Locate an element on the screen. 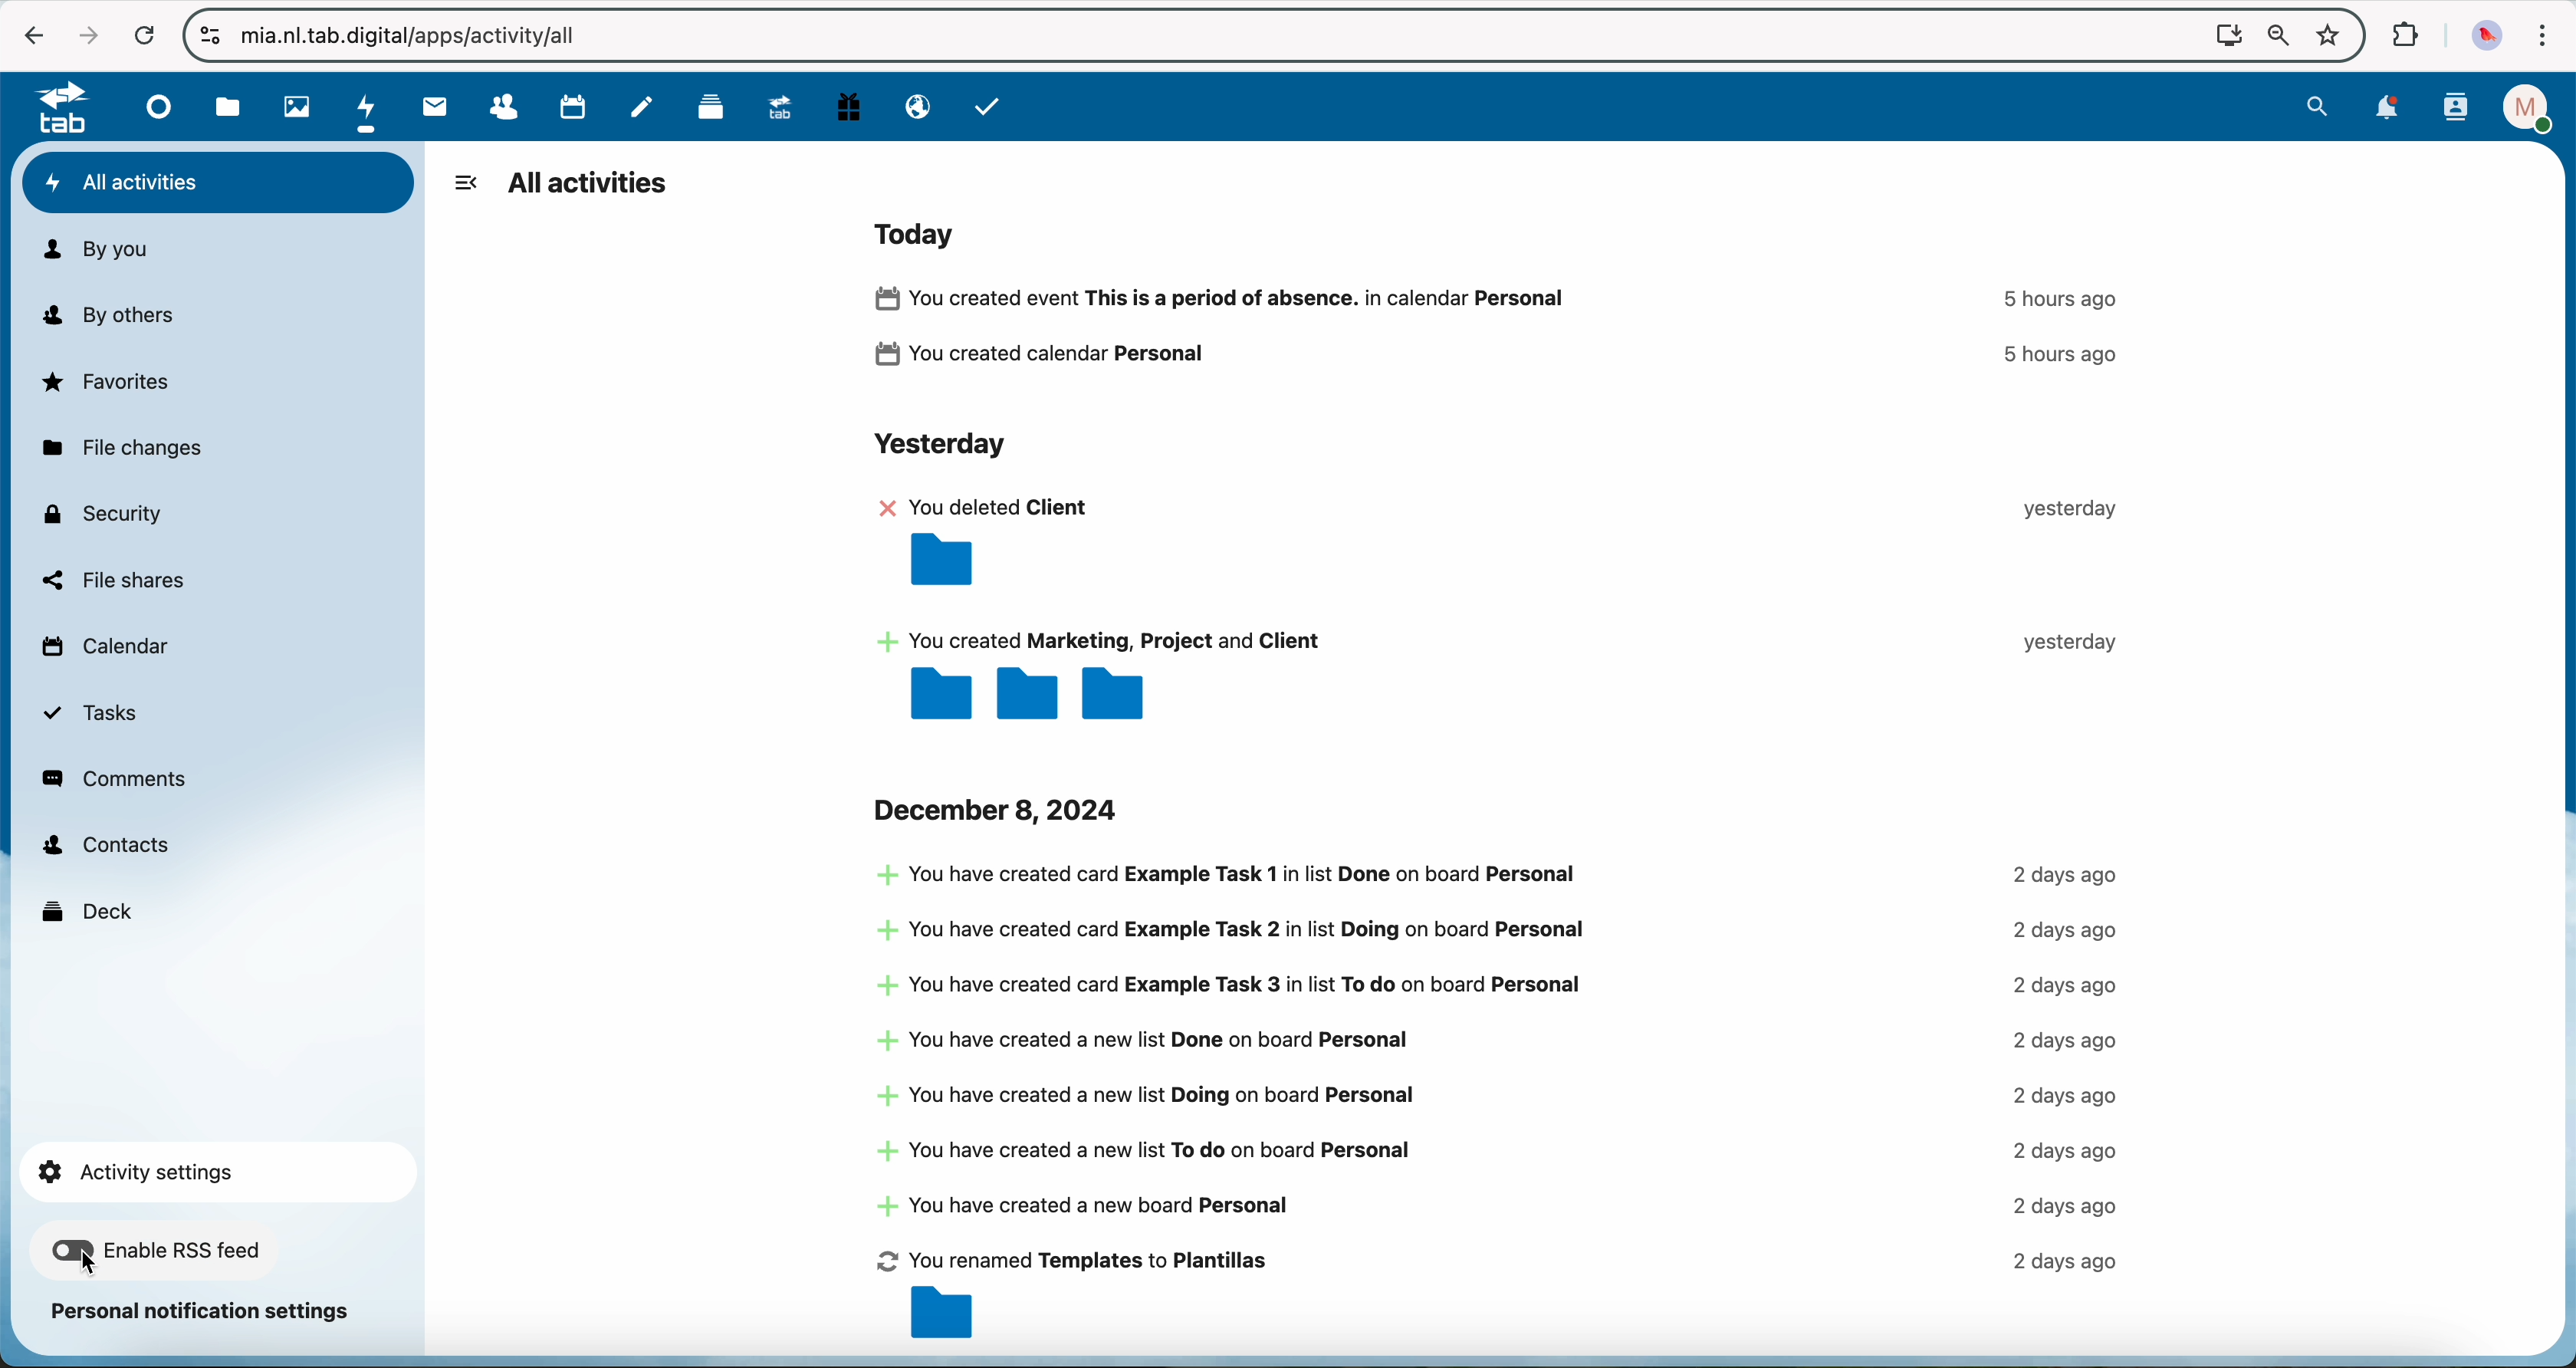  contacts is located at coordinates (106, 847).